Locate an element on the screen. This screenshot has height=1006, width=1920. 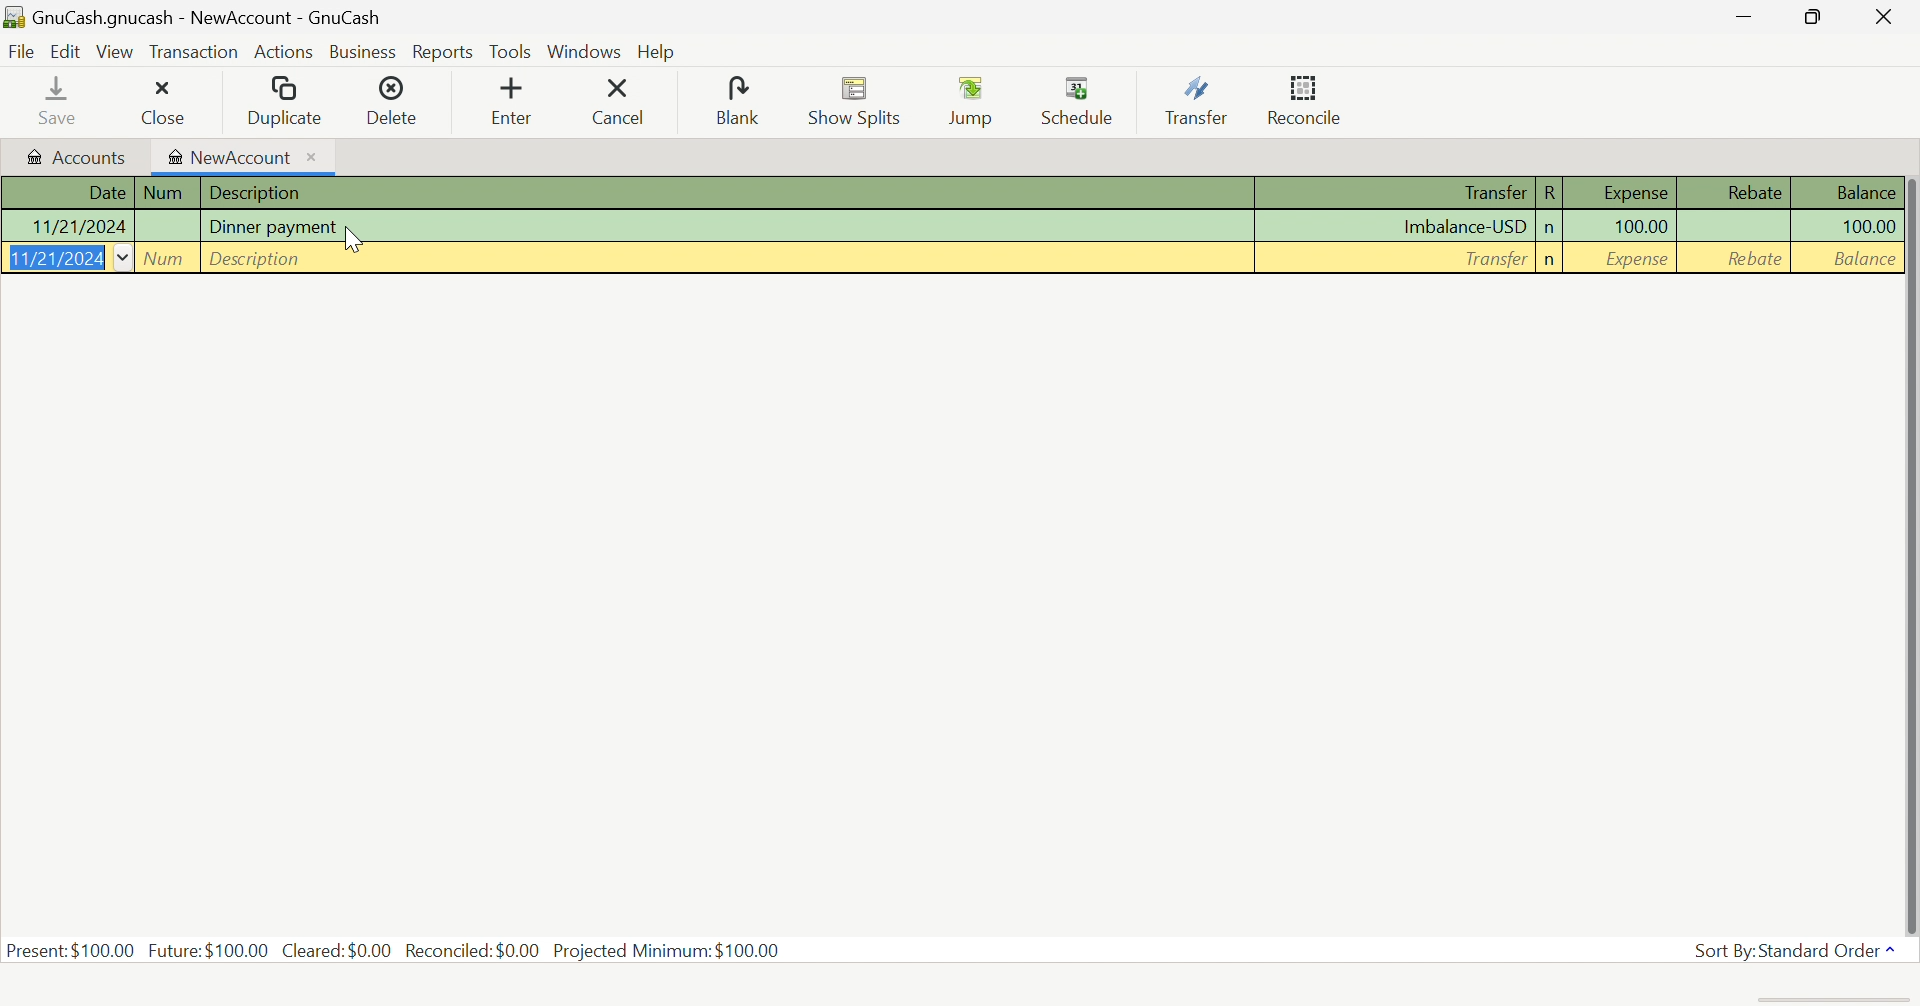
Actions is located at coordinates (284, 52).